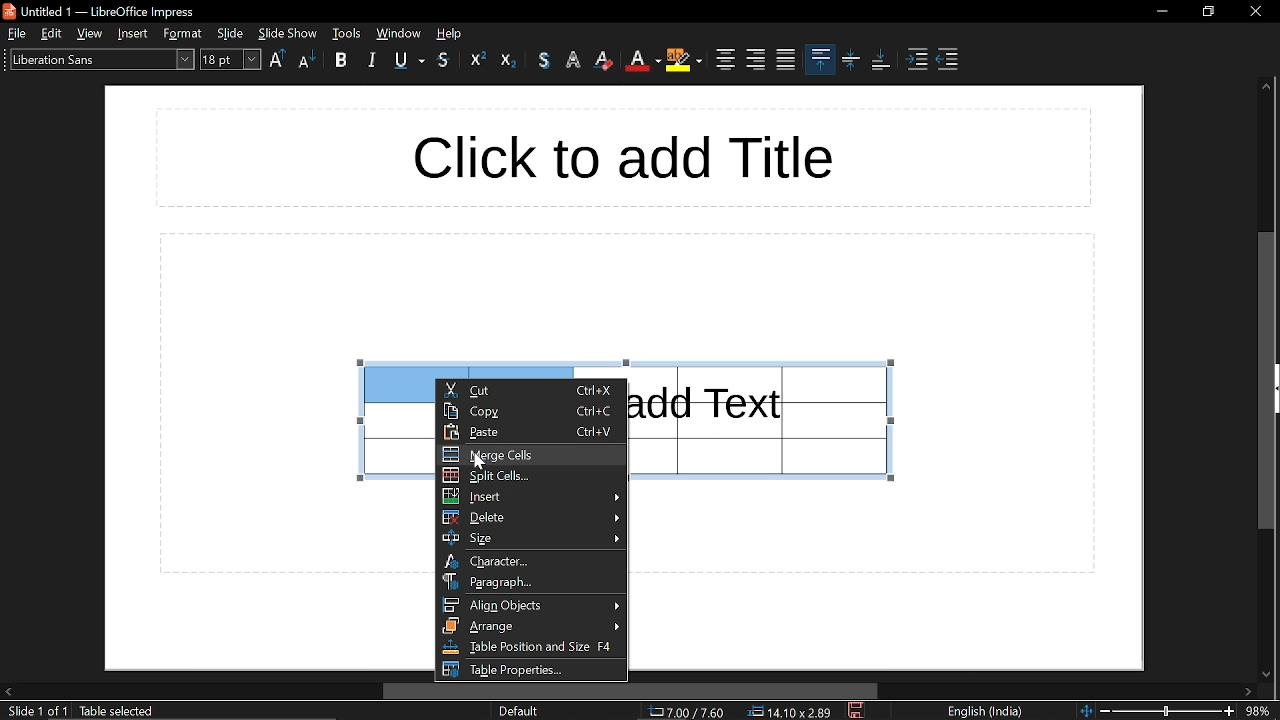  What do you see at coordinates (104, 10) in the screenshot?
I see `untitled 1- libreoffice impress` at bounding box center [104, 10].